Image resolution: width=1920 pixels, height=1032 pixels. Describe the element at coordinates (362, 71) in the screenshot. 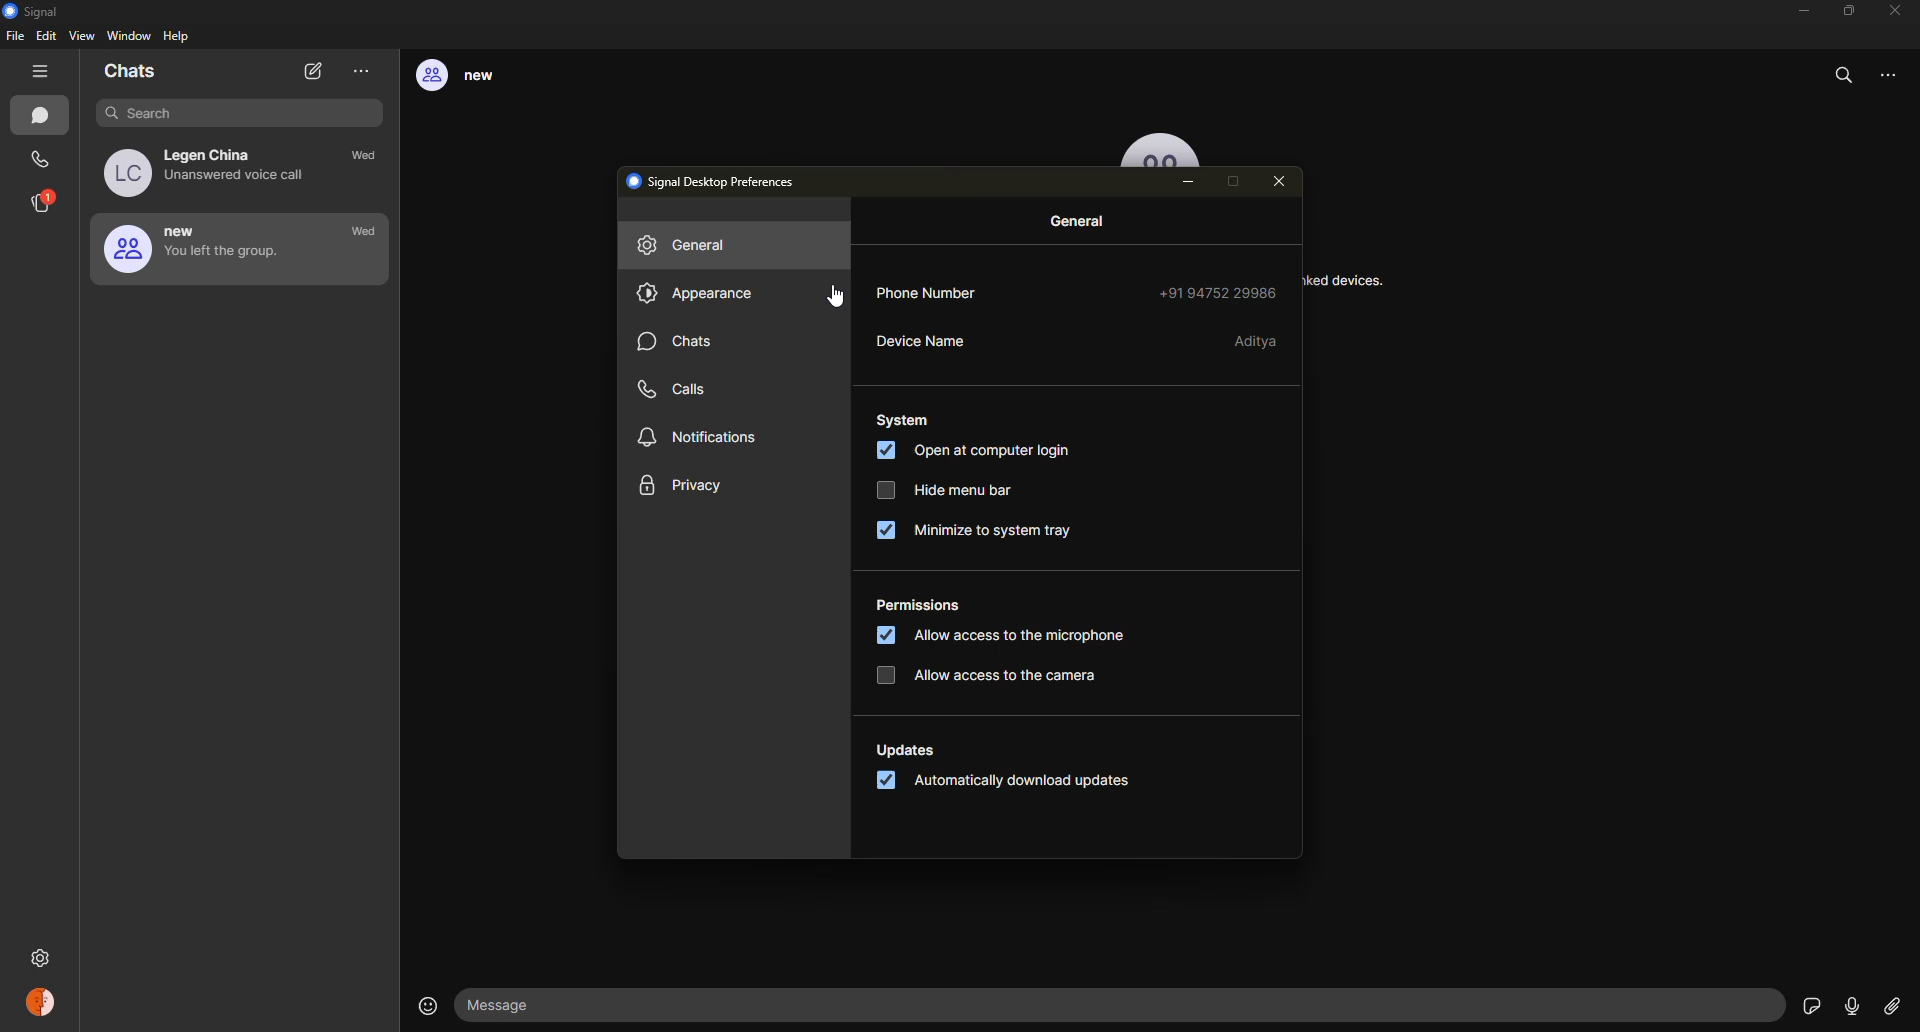

I see `more` at that location.